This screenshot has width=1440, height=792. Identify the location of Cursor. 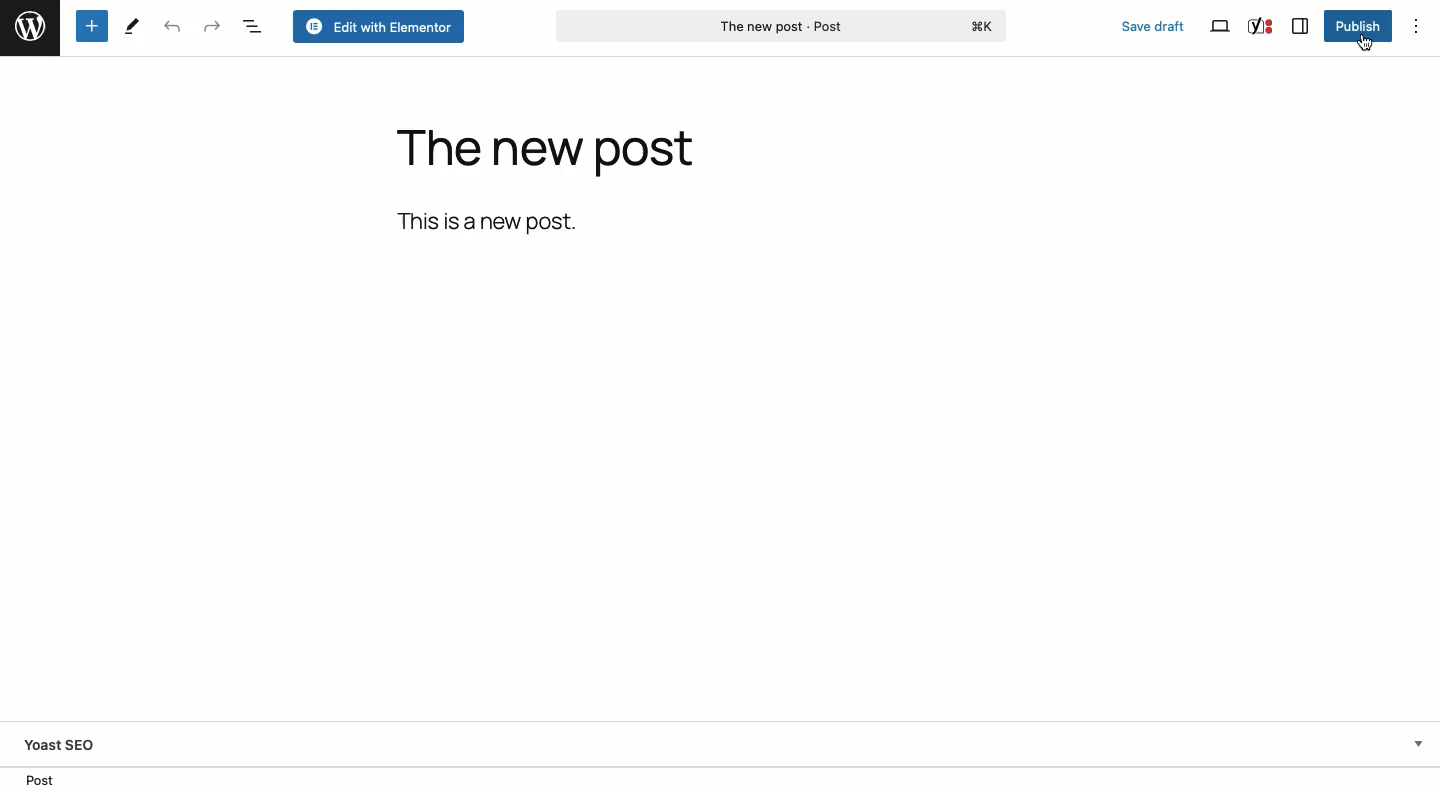
(1364, 45).